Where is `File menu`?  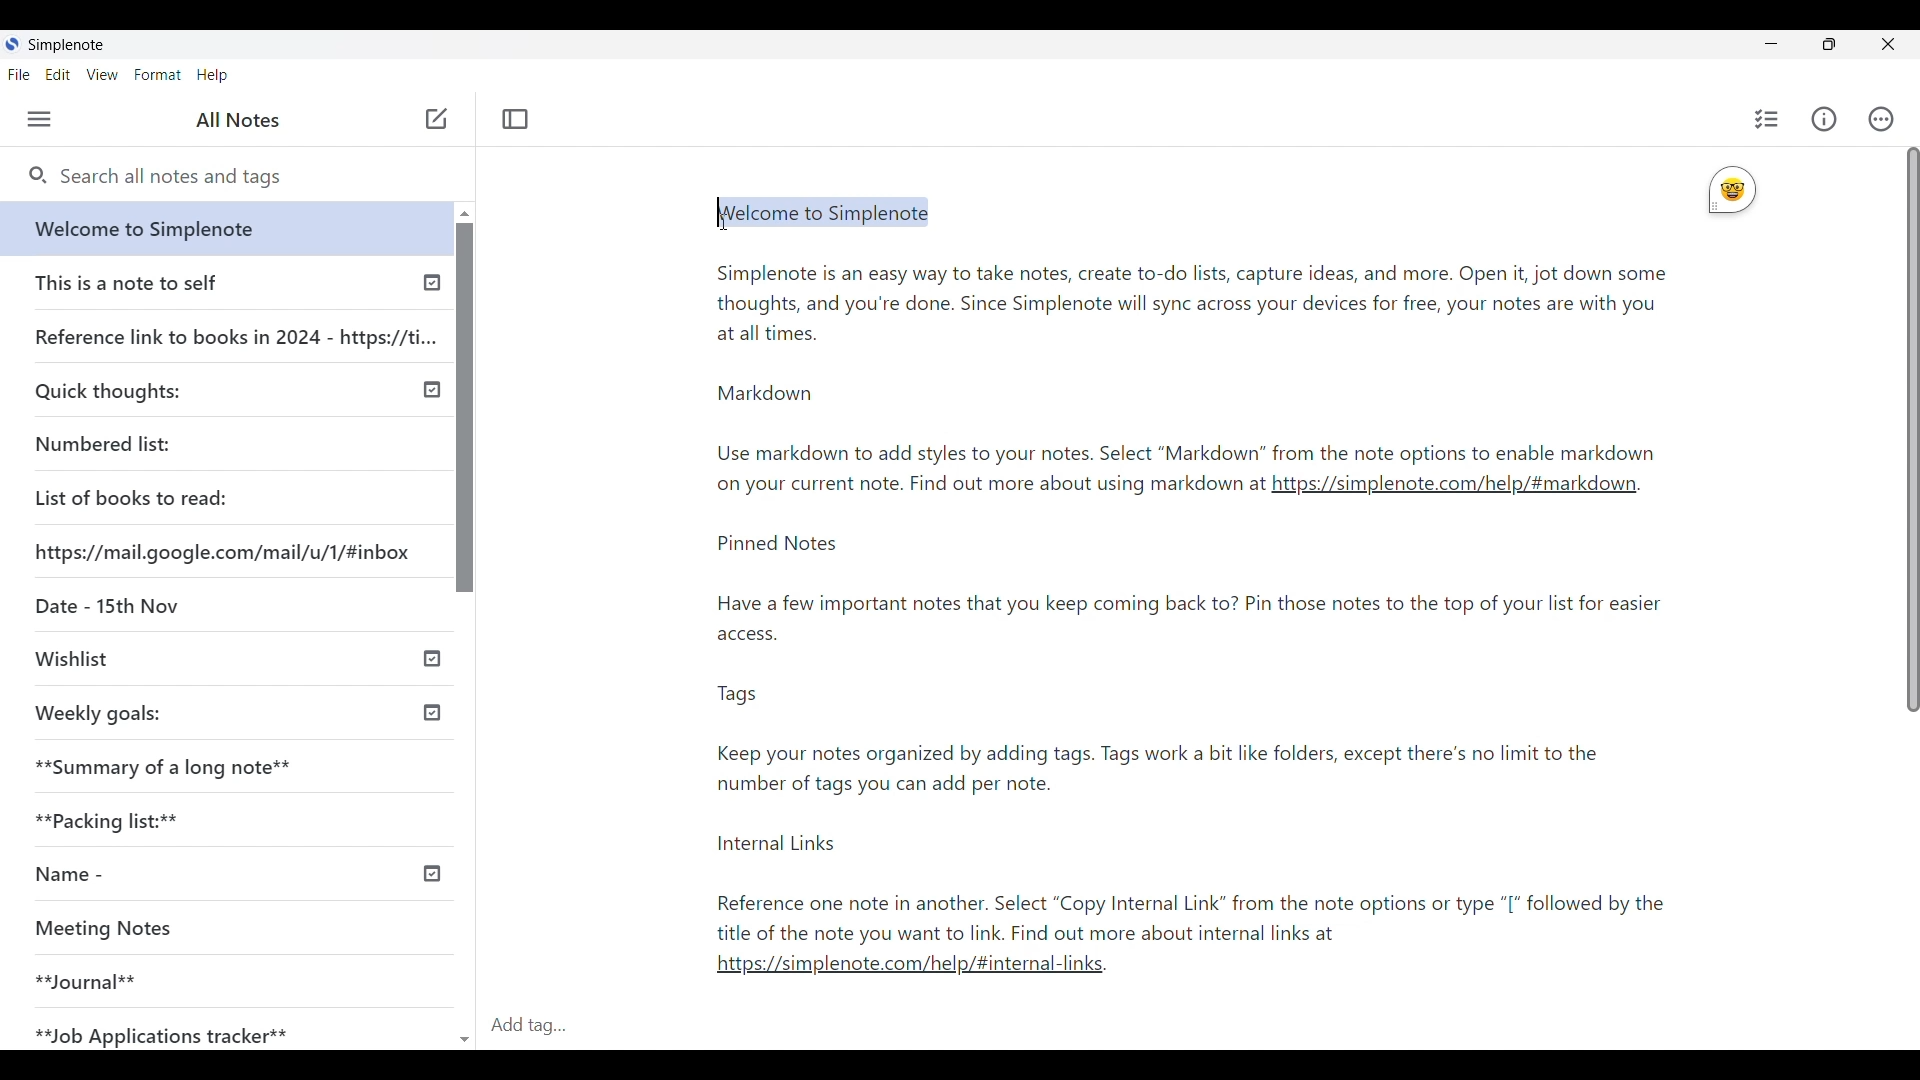 File menu is located at coordinates (20, 74).